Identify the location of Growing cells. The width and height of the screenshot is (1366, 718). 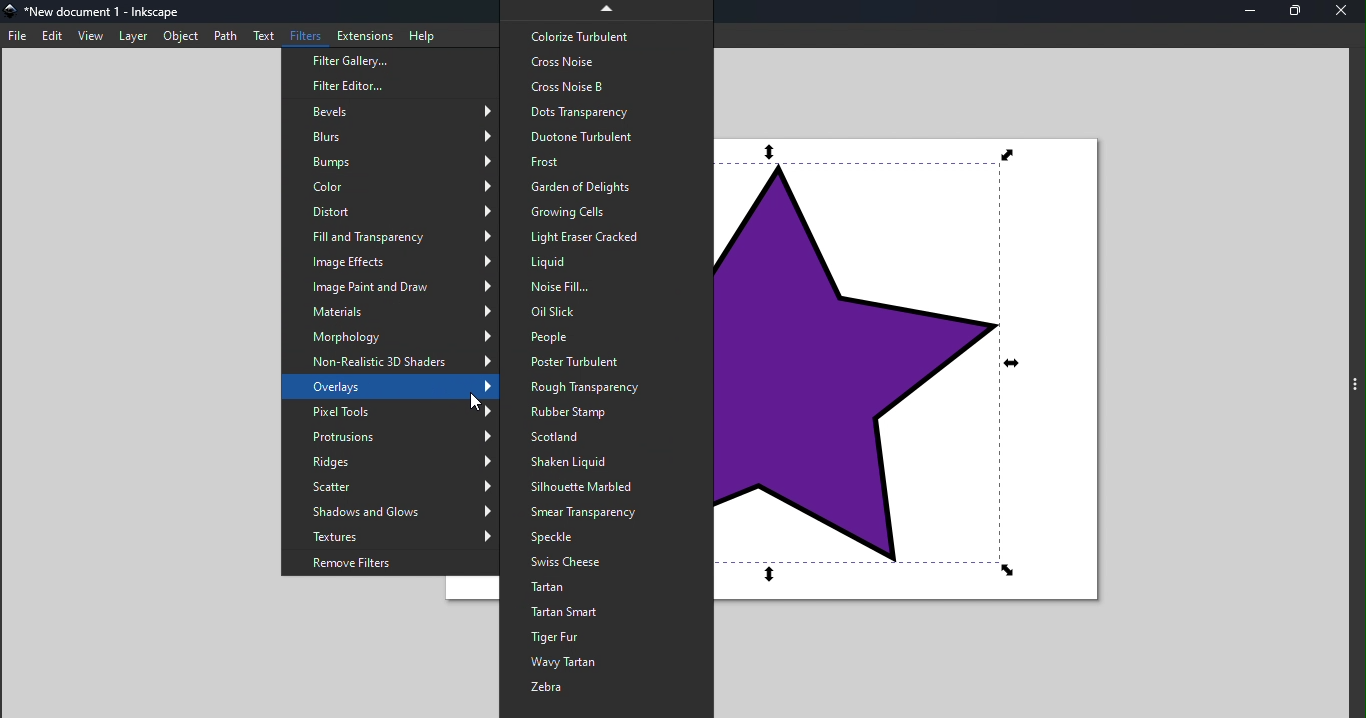
(601, 211).